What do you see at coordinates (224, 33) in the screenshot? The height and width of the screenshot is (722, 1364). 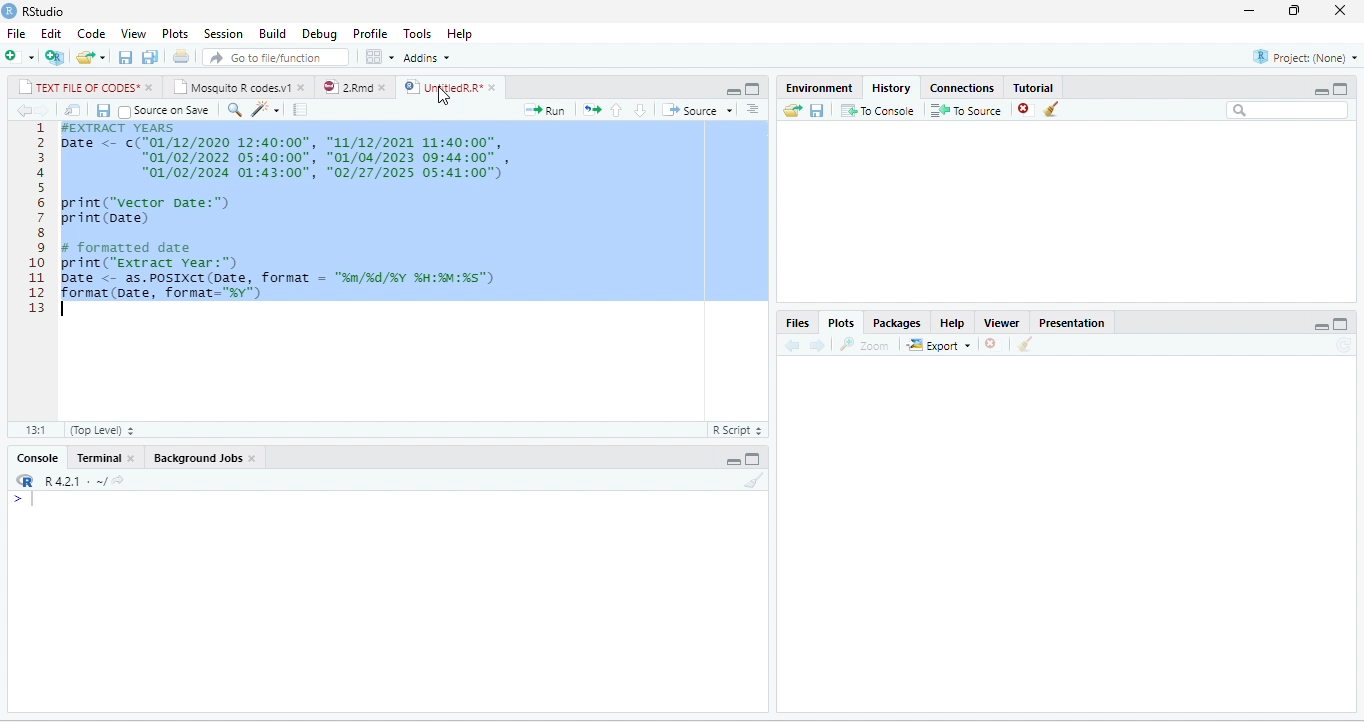 I see `Session` at bounding box center [224, 33].